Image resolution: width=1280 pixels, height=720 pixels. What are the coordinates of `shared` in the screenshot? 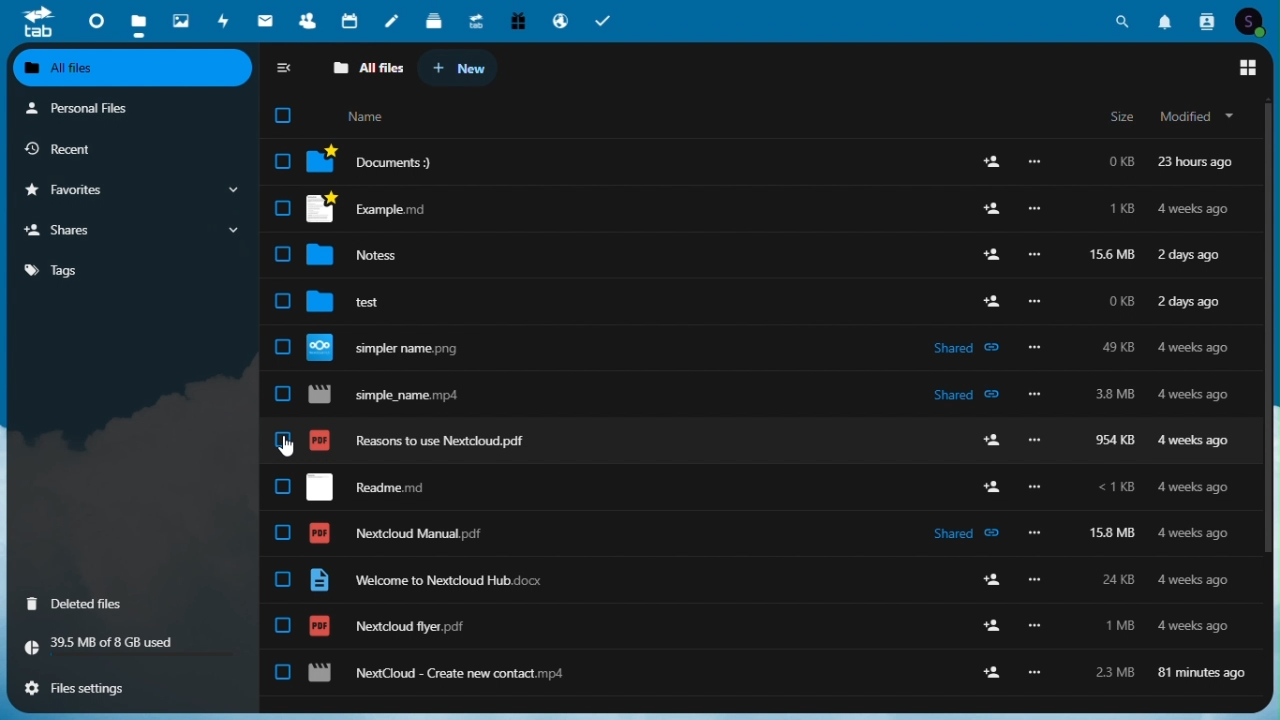 It's located at (970, 396).